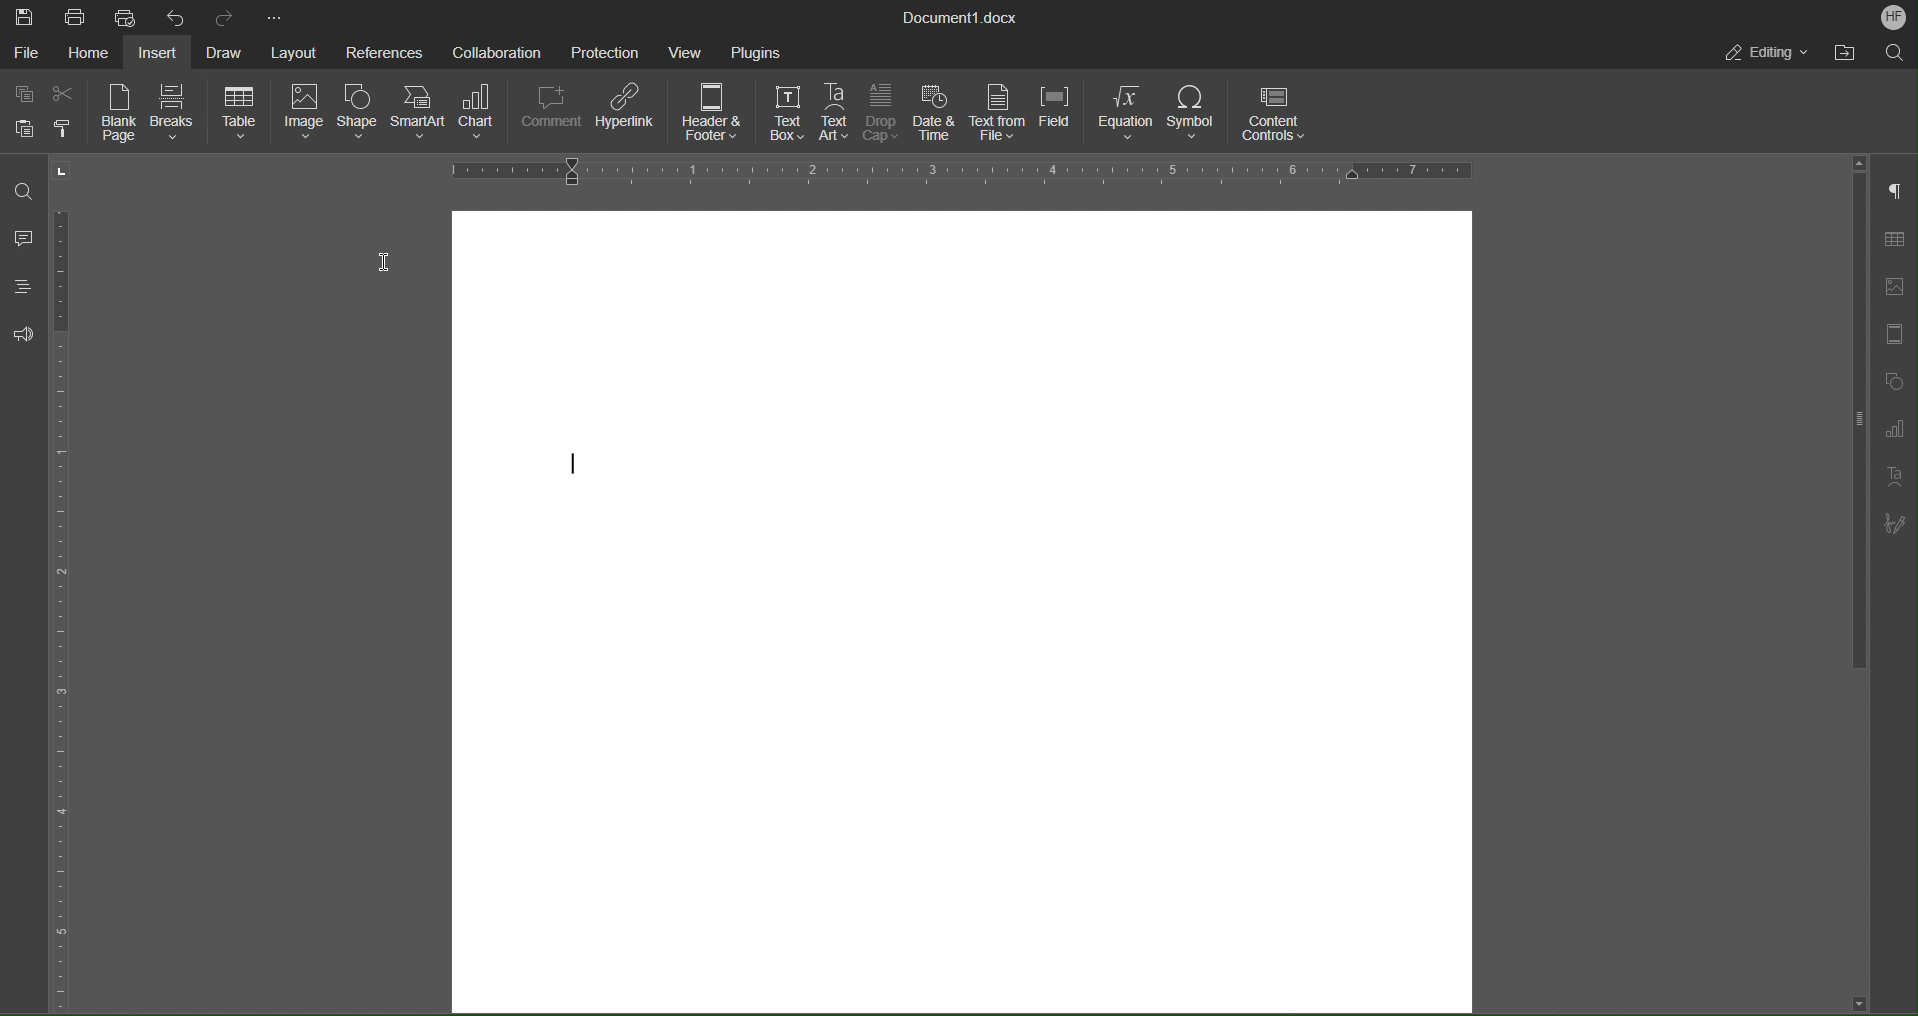 The image size is (1918, 1016). Describe the element at coordinates (1766, 53) in the screenshot. I see `Editing` at that location.